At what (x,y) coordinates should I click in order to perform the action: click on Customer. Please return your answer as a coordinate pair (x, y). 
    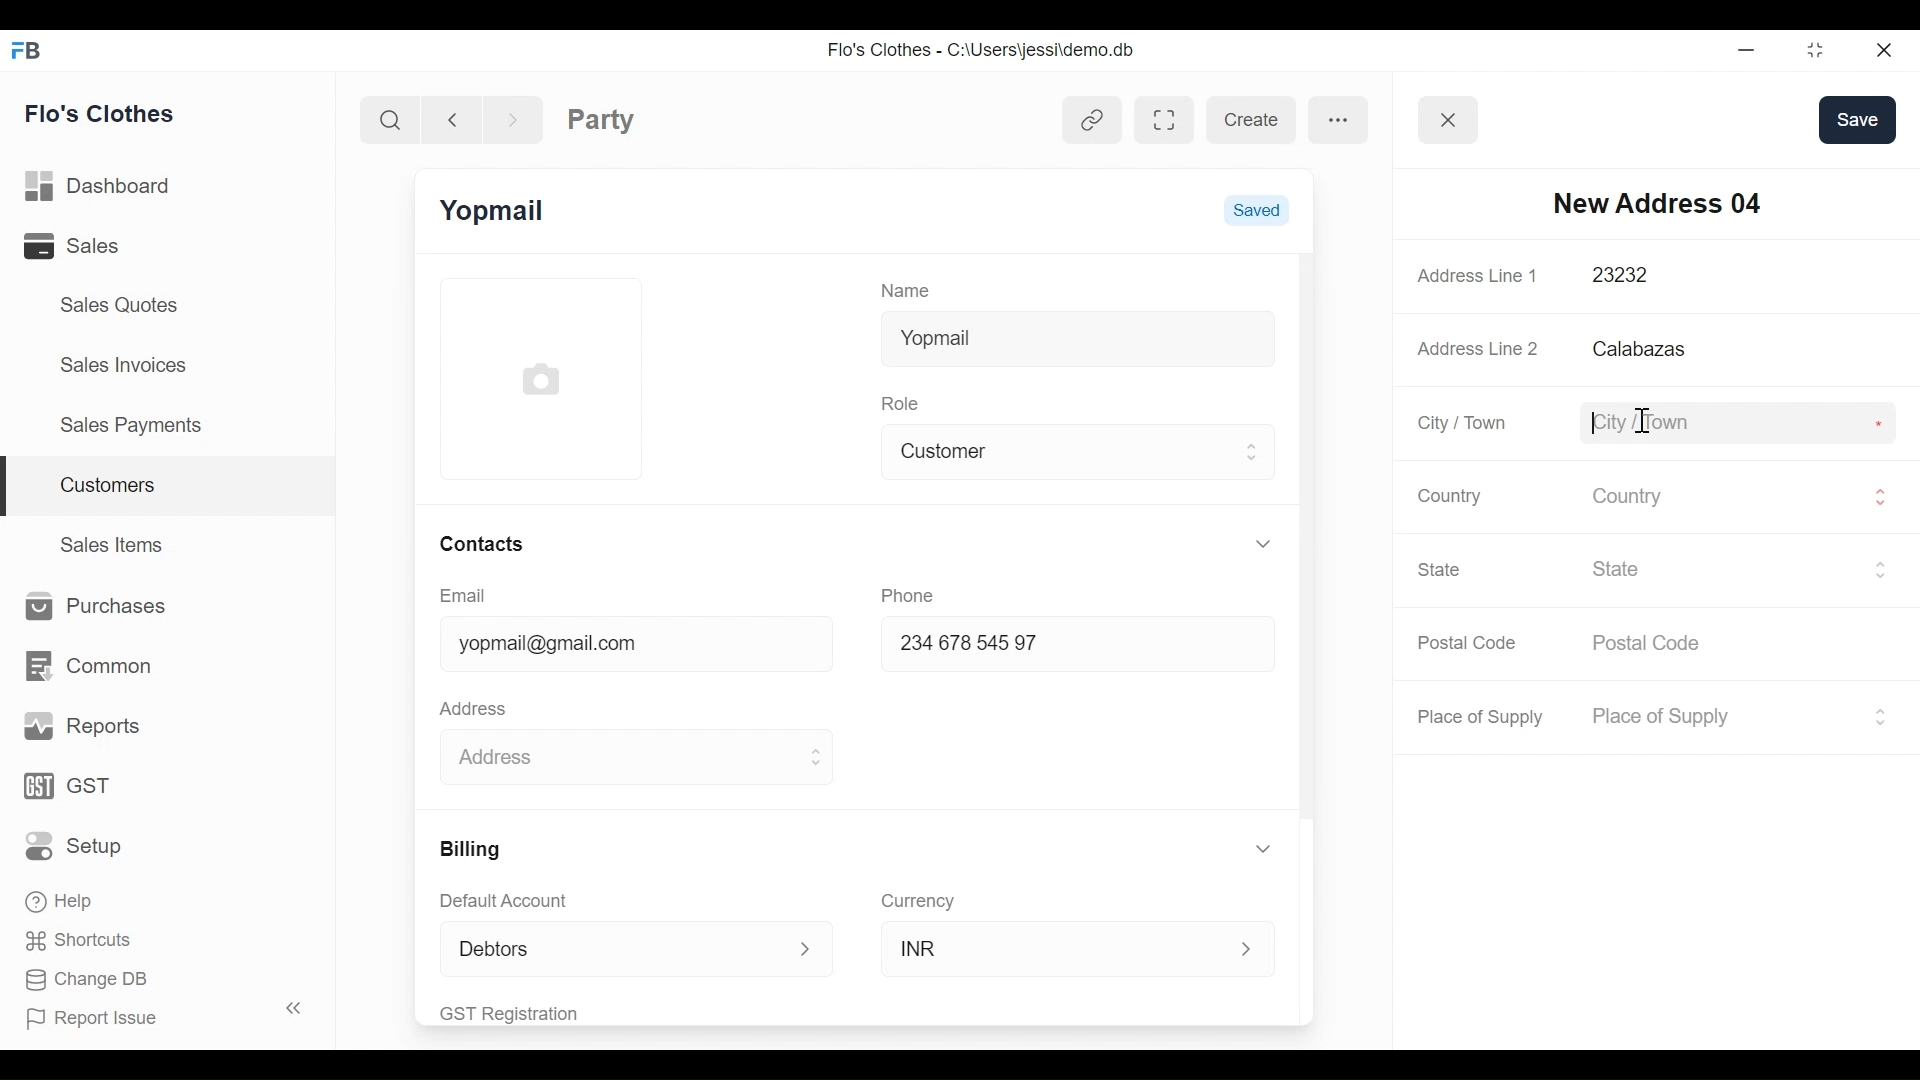
    Looking at the image, I should click on (1063, 449).